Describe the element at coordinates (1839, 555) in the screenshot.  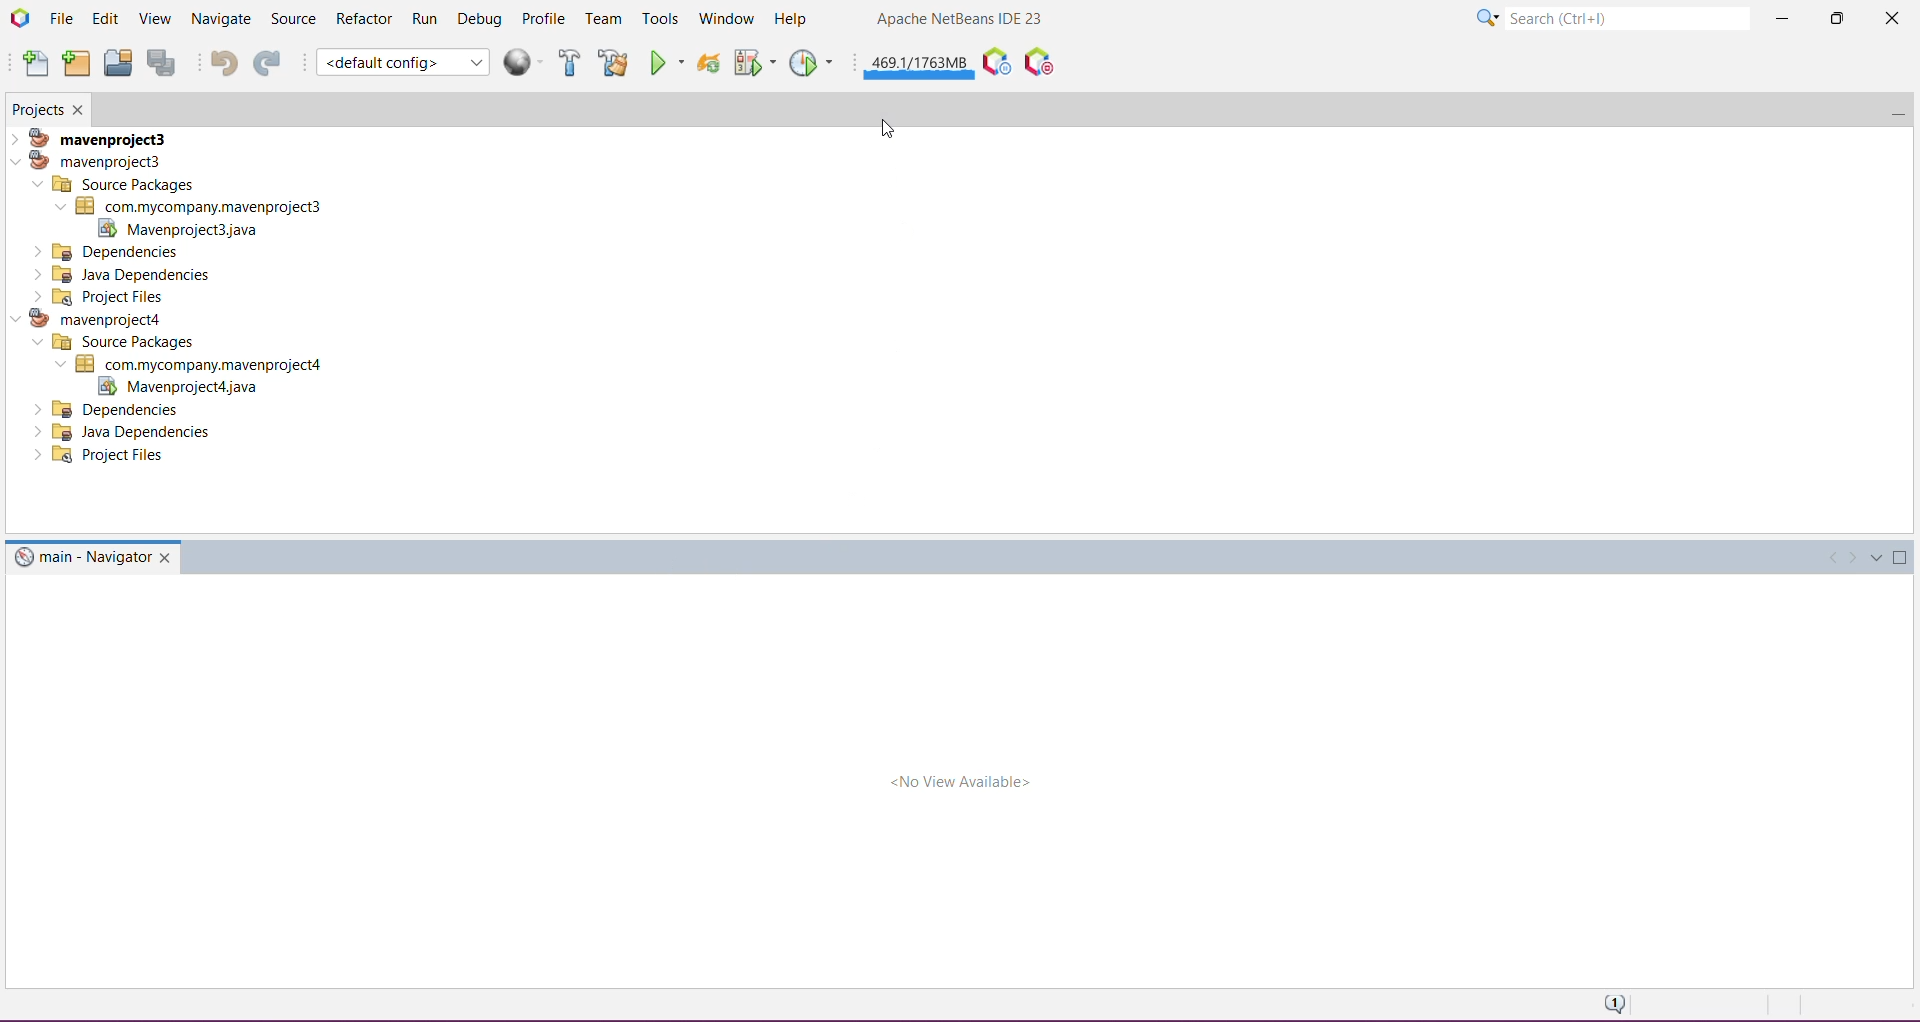
I see `left or right scroll` at that location.